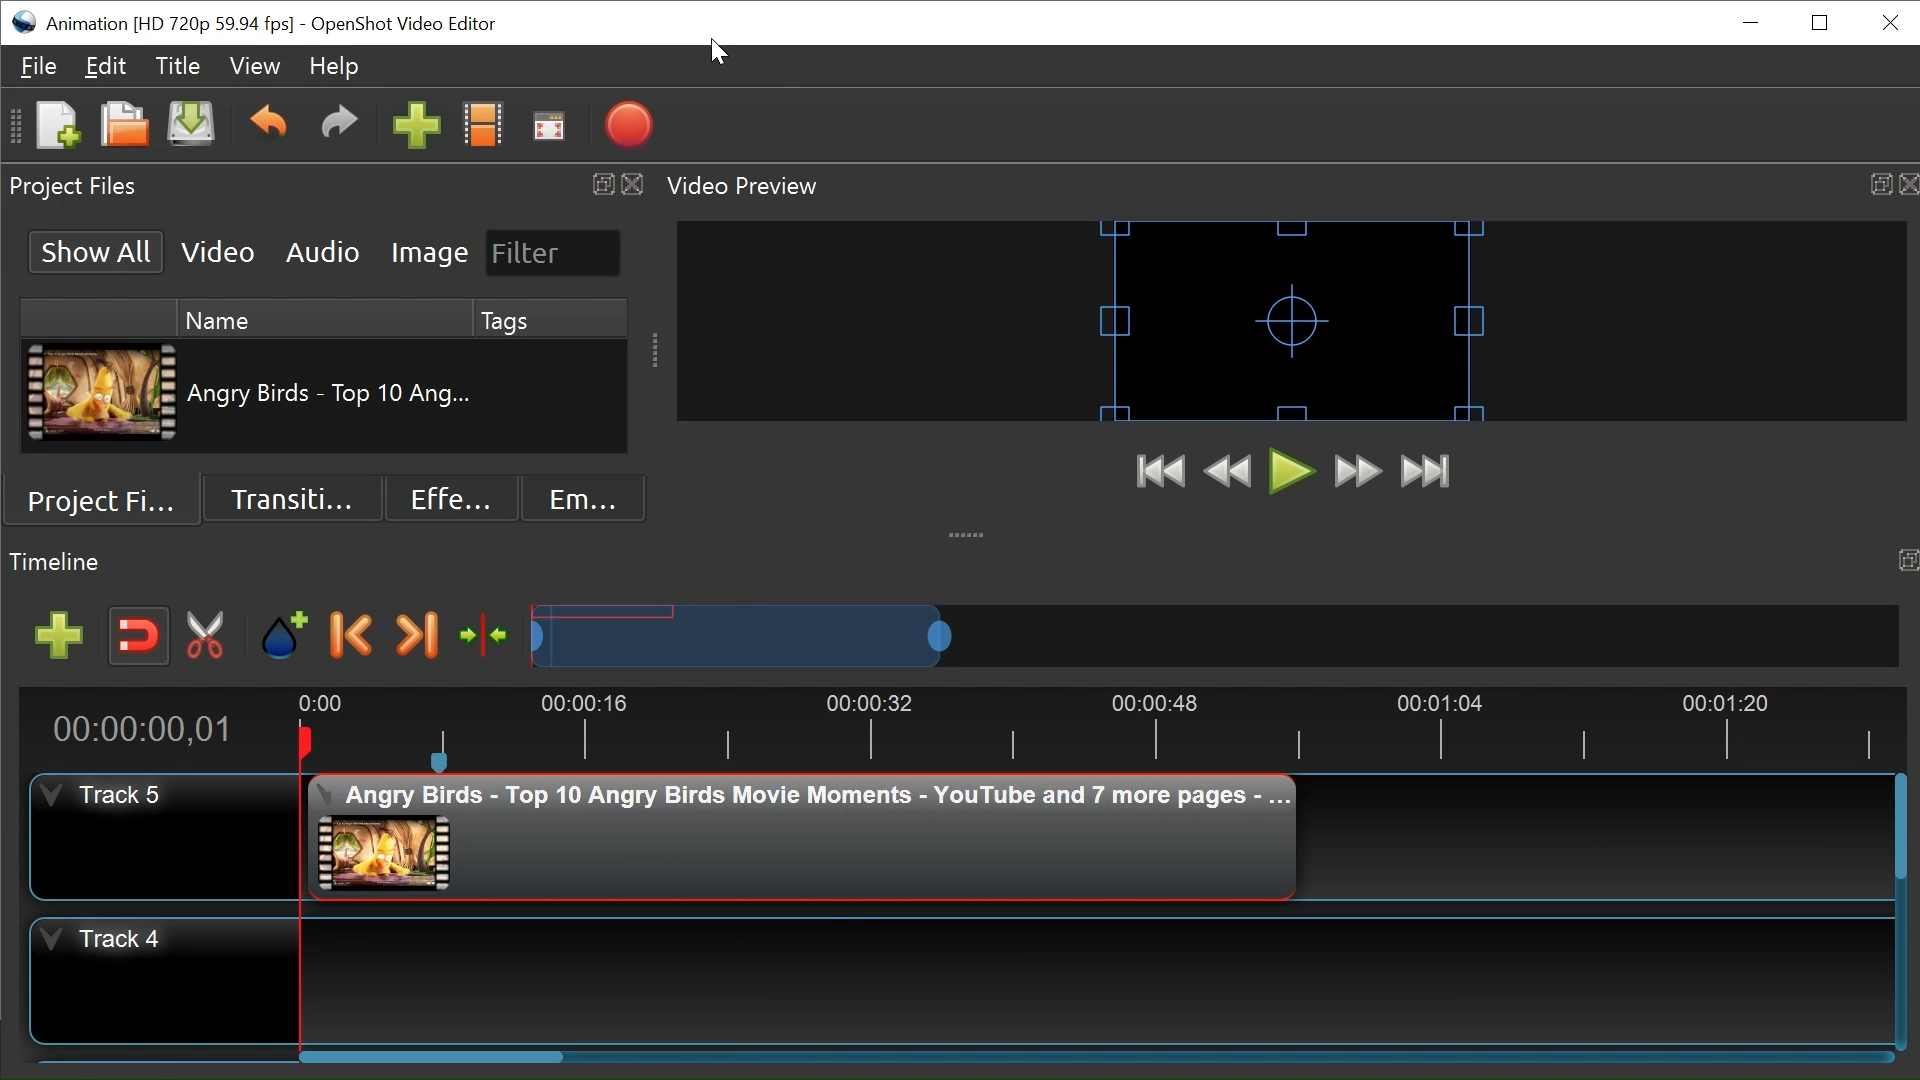  I want to click on Previous Marker, so click(350, 633).